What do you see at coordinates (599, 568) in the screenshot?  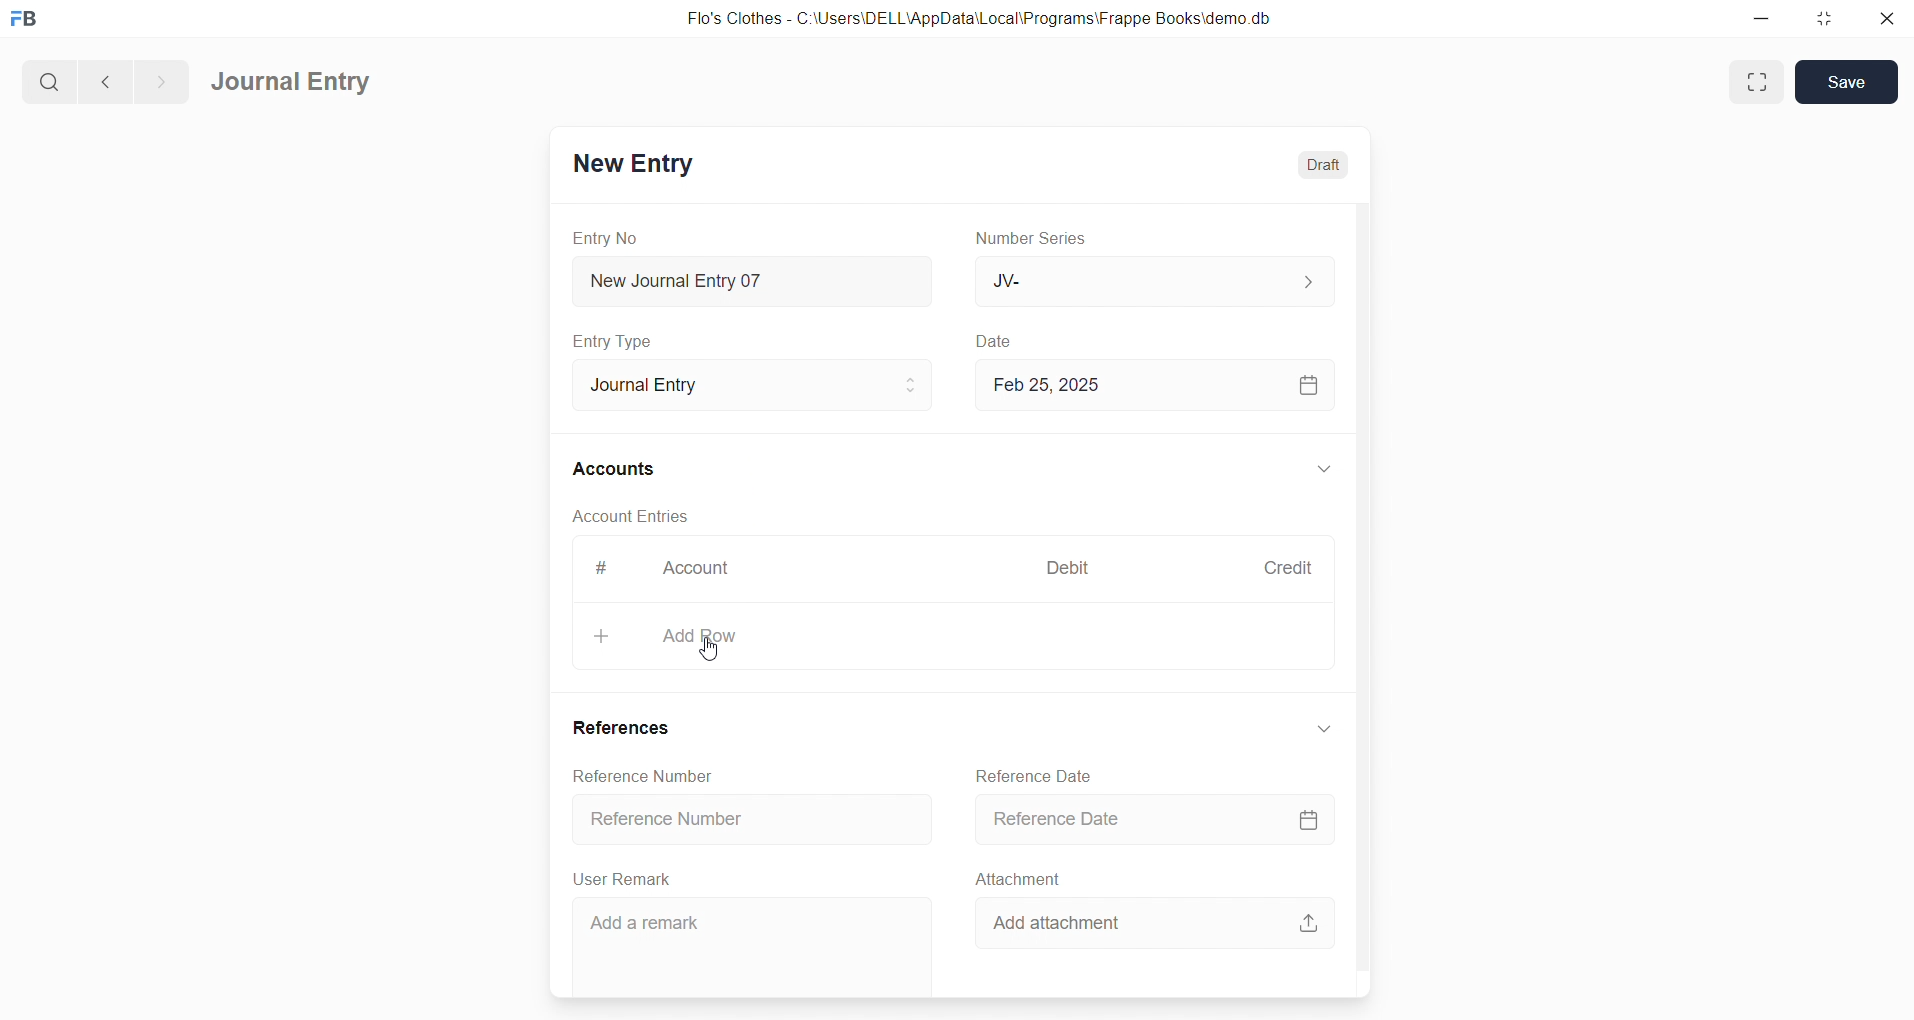 I see `#` at bounding box center [599, 568].